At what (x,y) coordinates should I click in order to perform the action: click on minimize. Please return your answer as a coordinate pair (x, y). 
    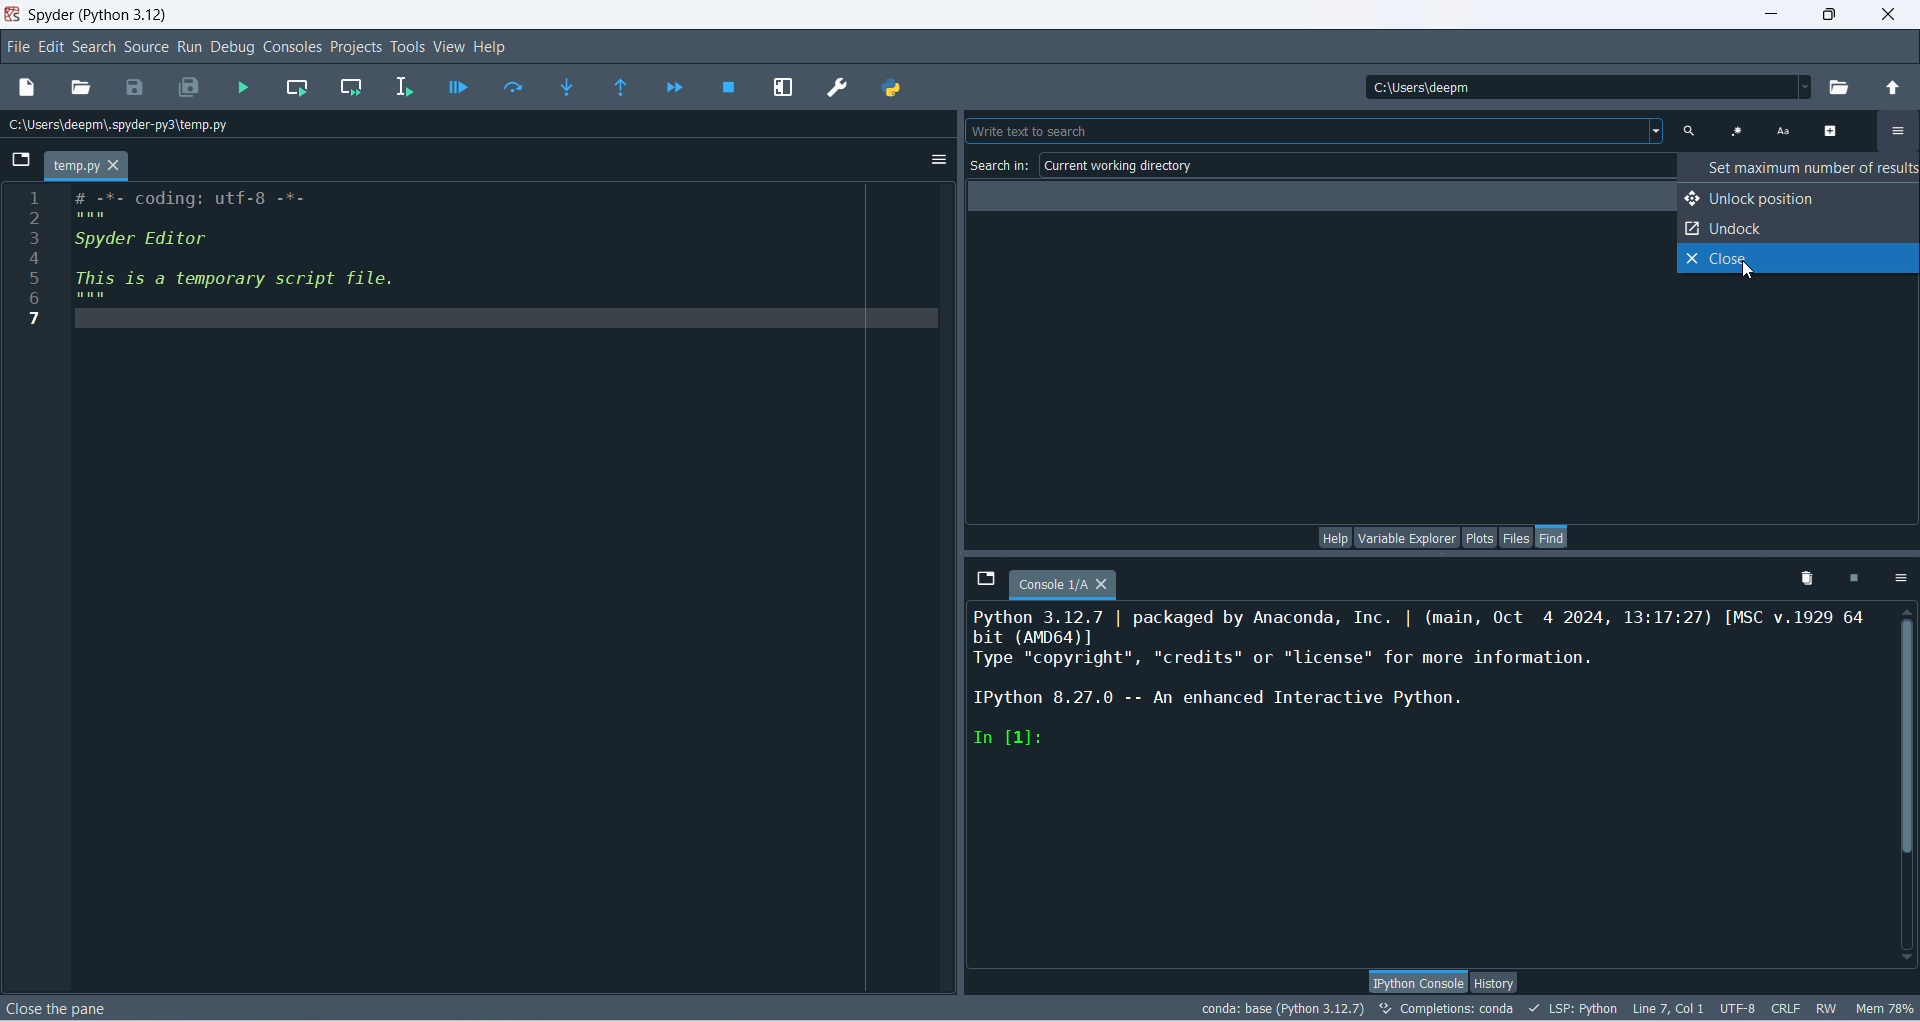
    Looking at the image, I should click on (1766, 12).